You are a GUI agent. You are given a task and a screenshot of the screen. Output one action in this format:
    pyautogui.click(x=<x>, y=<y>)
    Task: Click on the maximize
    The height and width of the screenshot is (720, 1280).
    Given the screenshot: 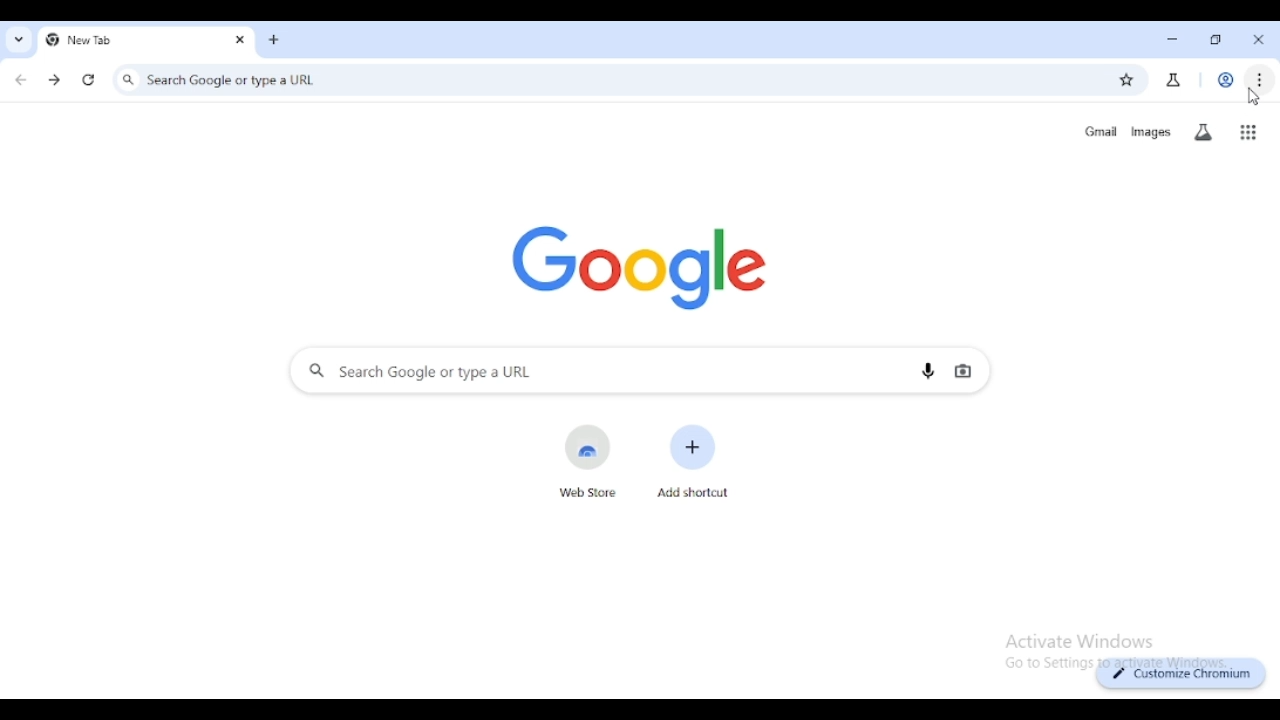 What is the action you would take?
    pyautogui.click(x=1218, y=41)
    